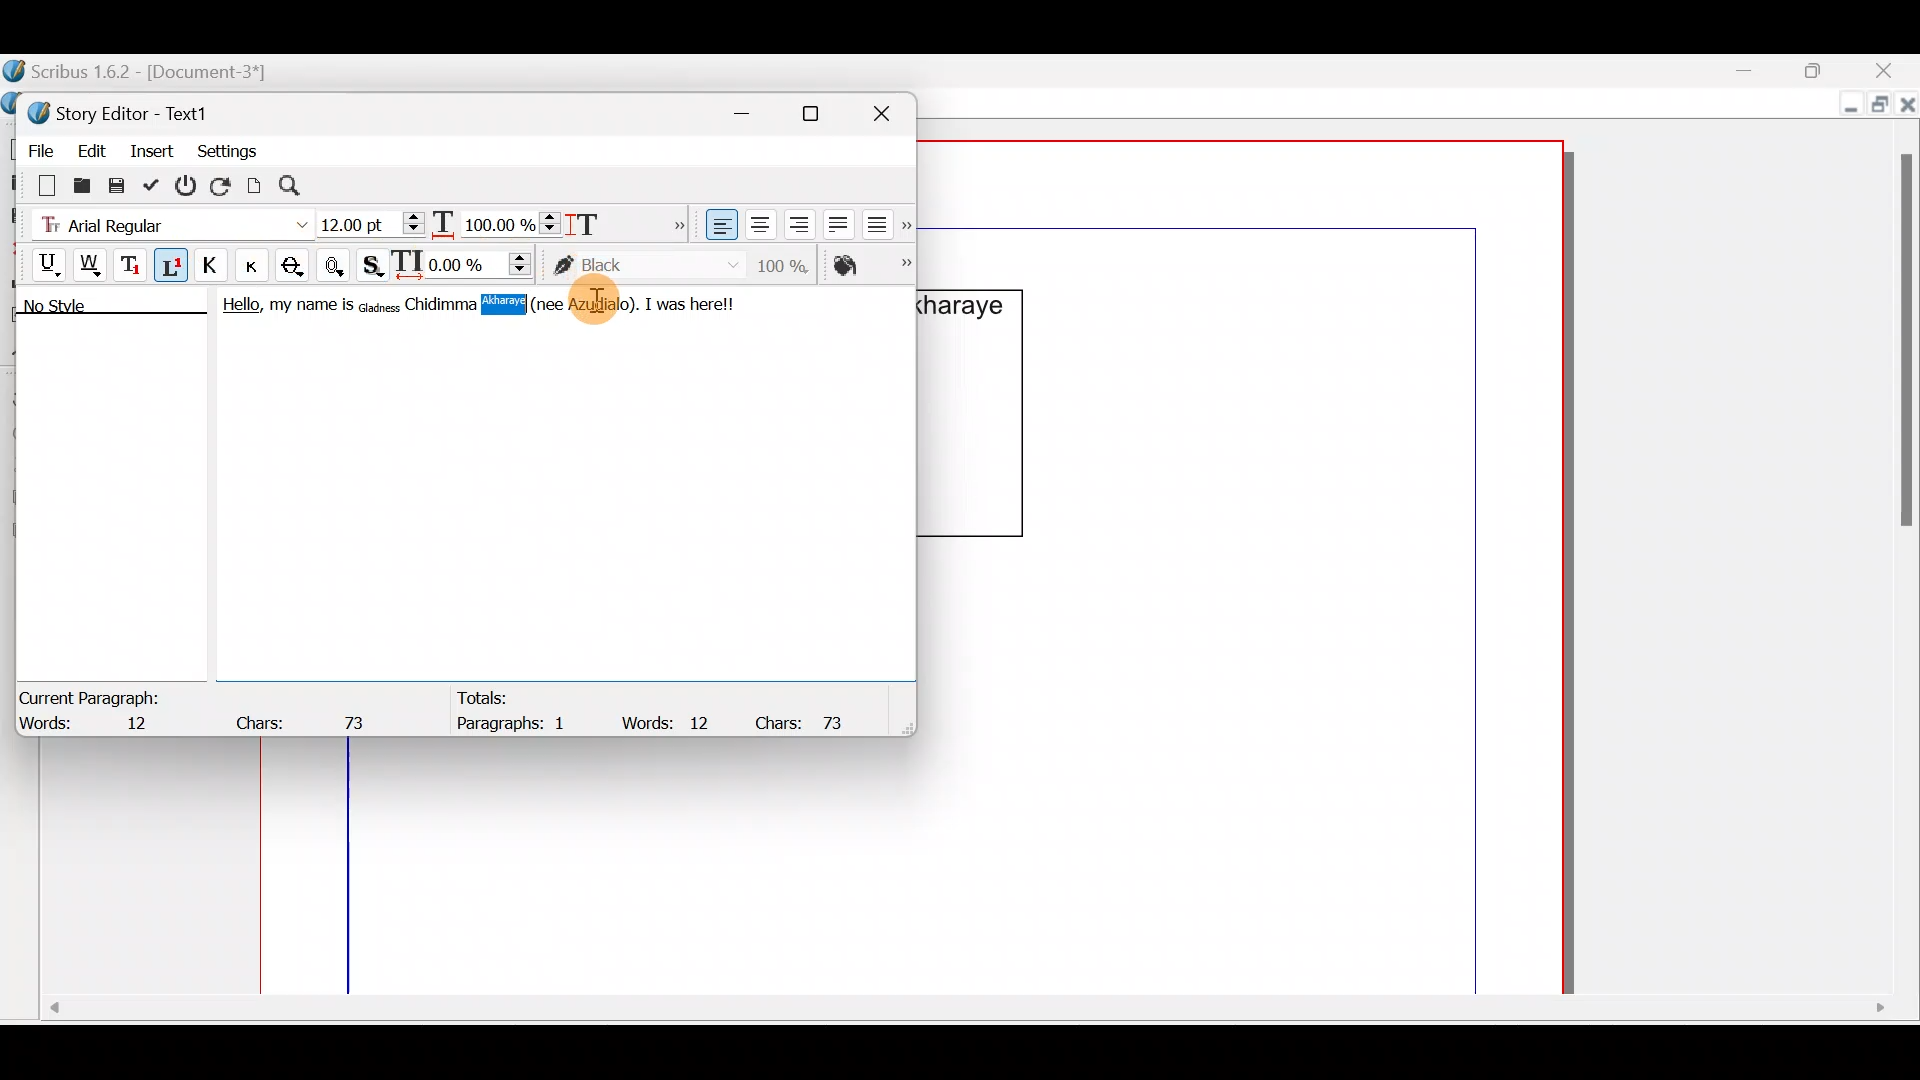 The height and width of the screenshot is (1080, 1920). I want to click on Align text justified, so click(836, 221).